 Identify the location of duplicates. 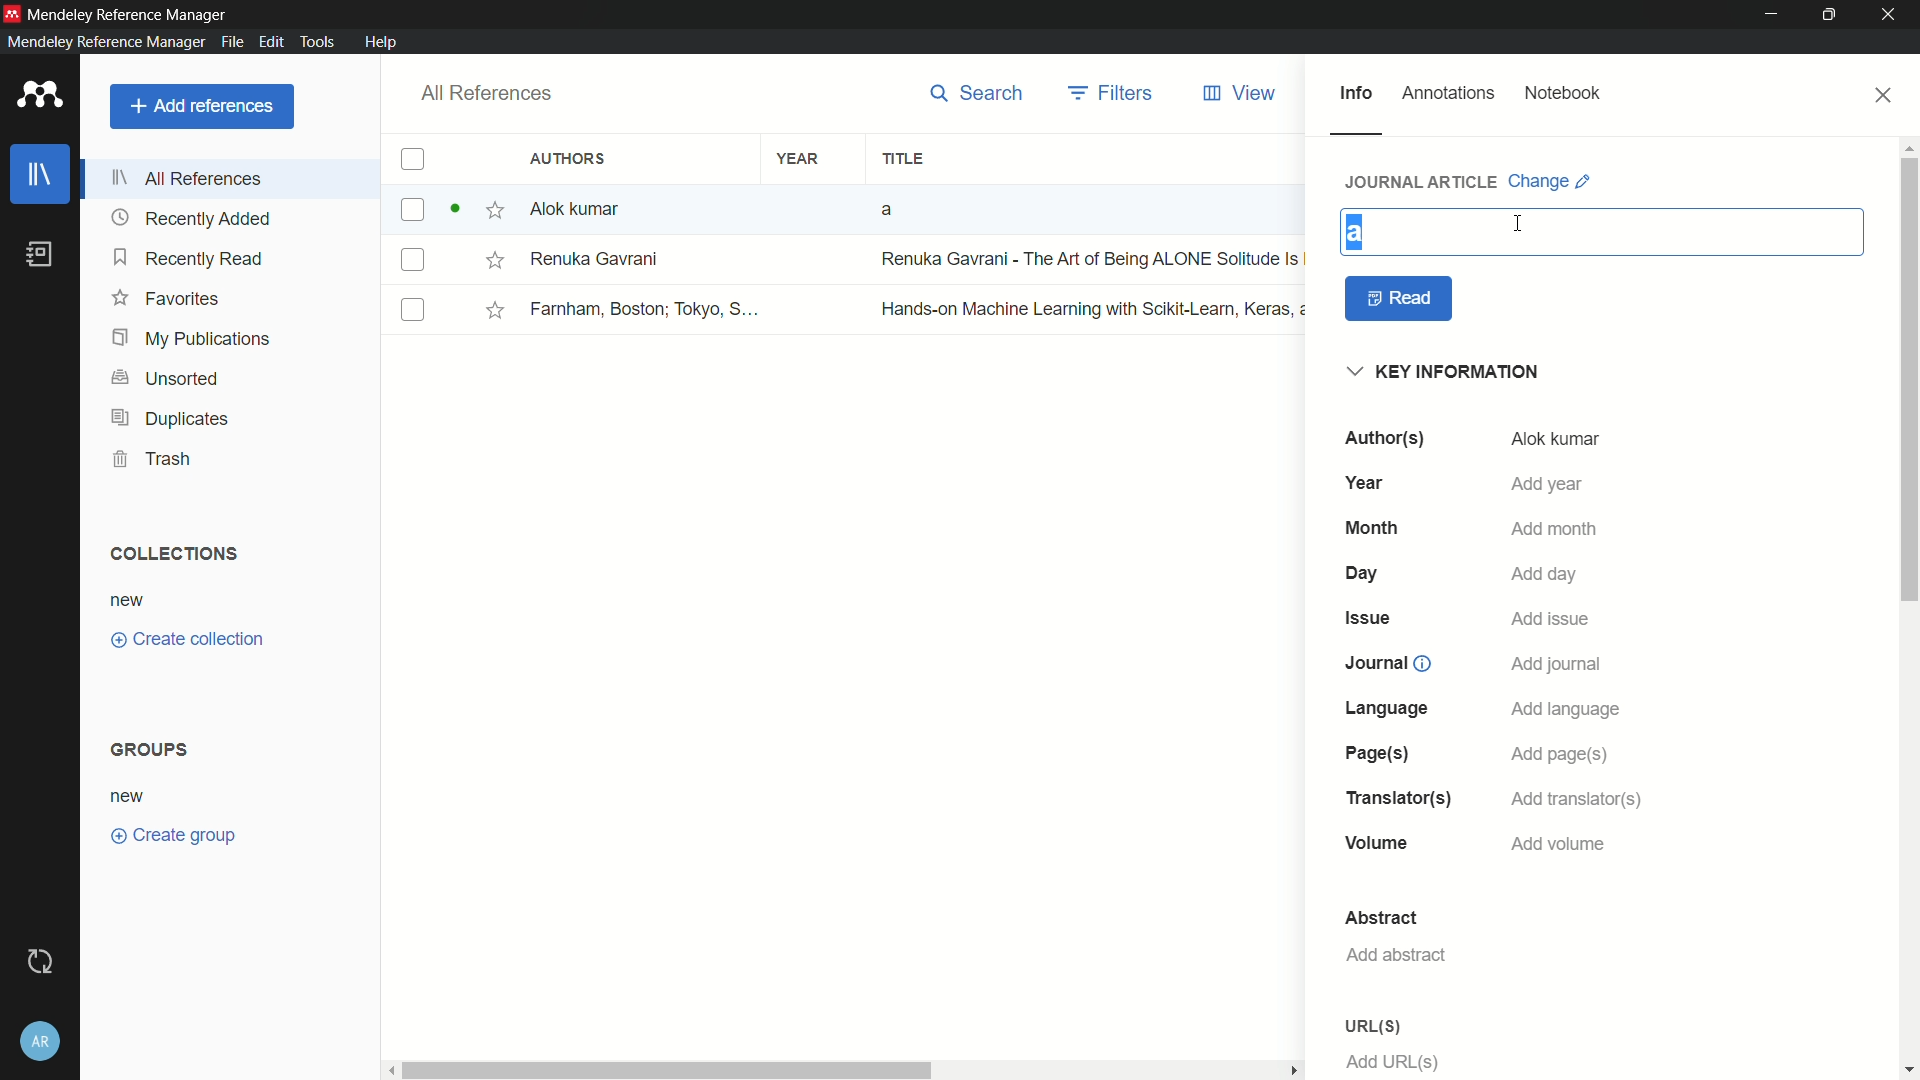
(169, 420).